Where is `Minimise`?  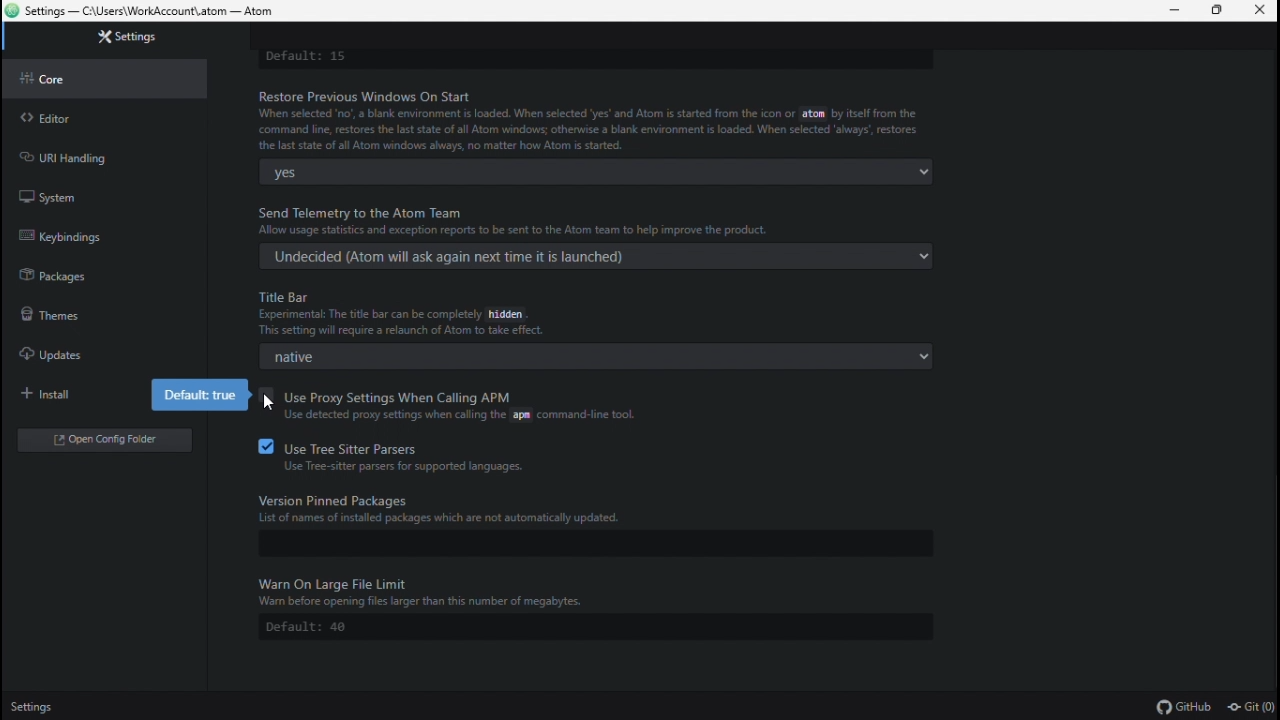 Minimise is located at coordinates (1170, 11).